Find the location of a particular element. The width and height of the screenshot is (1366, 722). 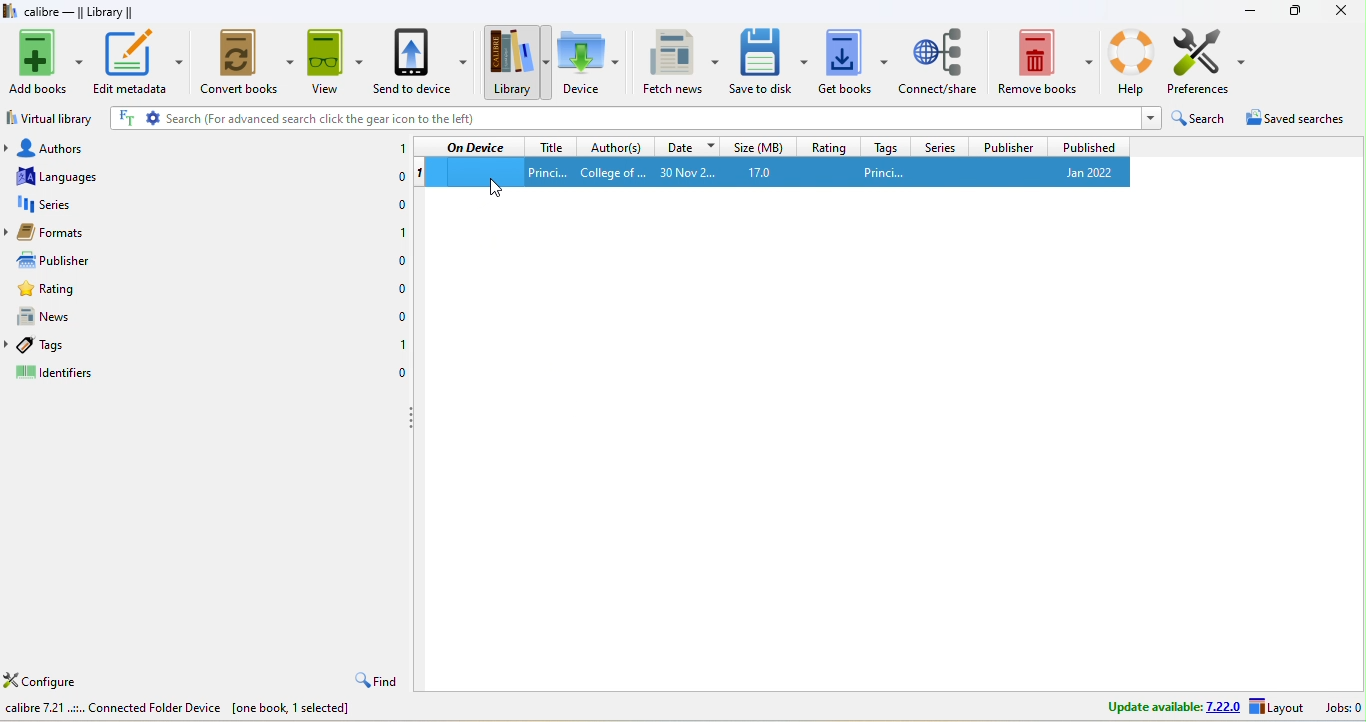

jobs 0 is located at coordinates (1340, 708).